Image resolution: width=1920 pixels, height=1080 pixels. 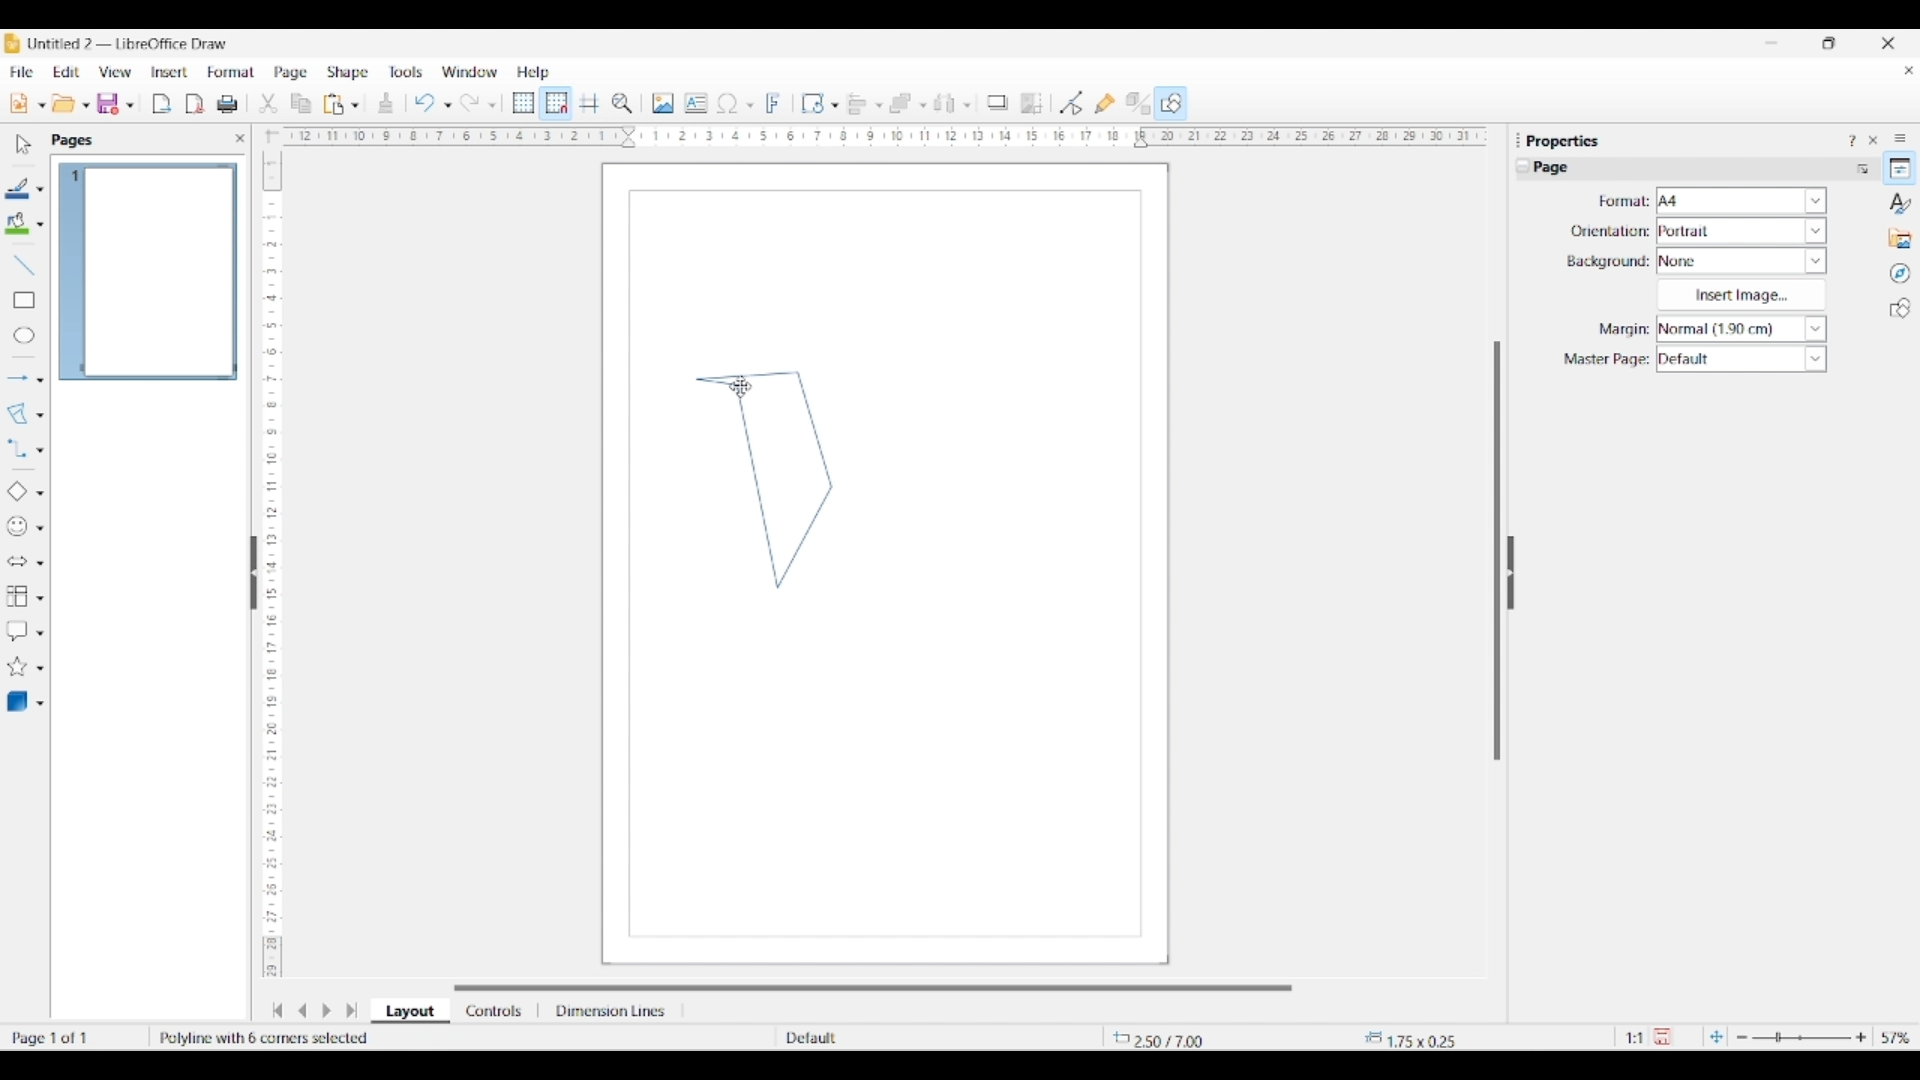 What do you see at coordinates (857, 102) in the screenshot?
I see `Selected alignment` at bounding box center [857, 102].